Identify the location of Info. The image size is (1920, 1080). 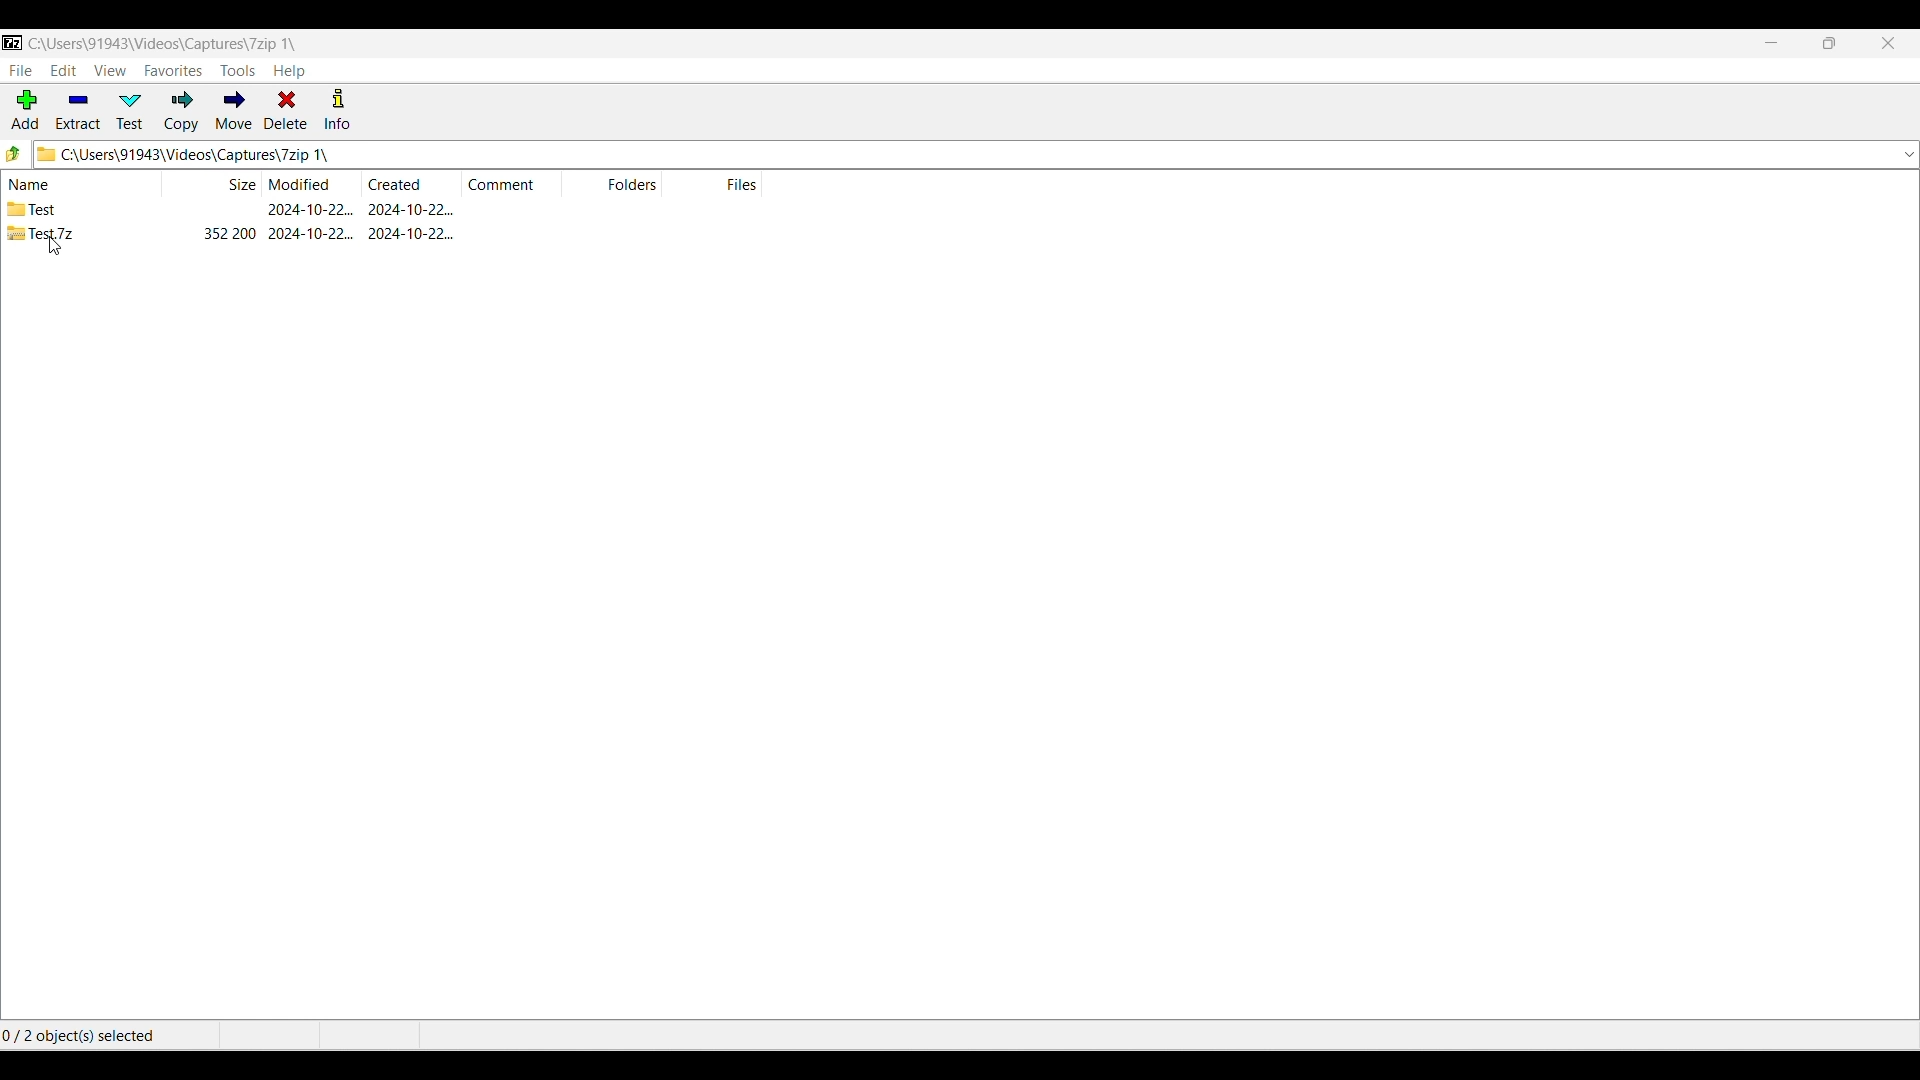
(337, 110).